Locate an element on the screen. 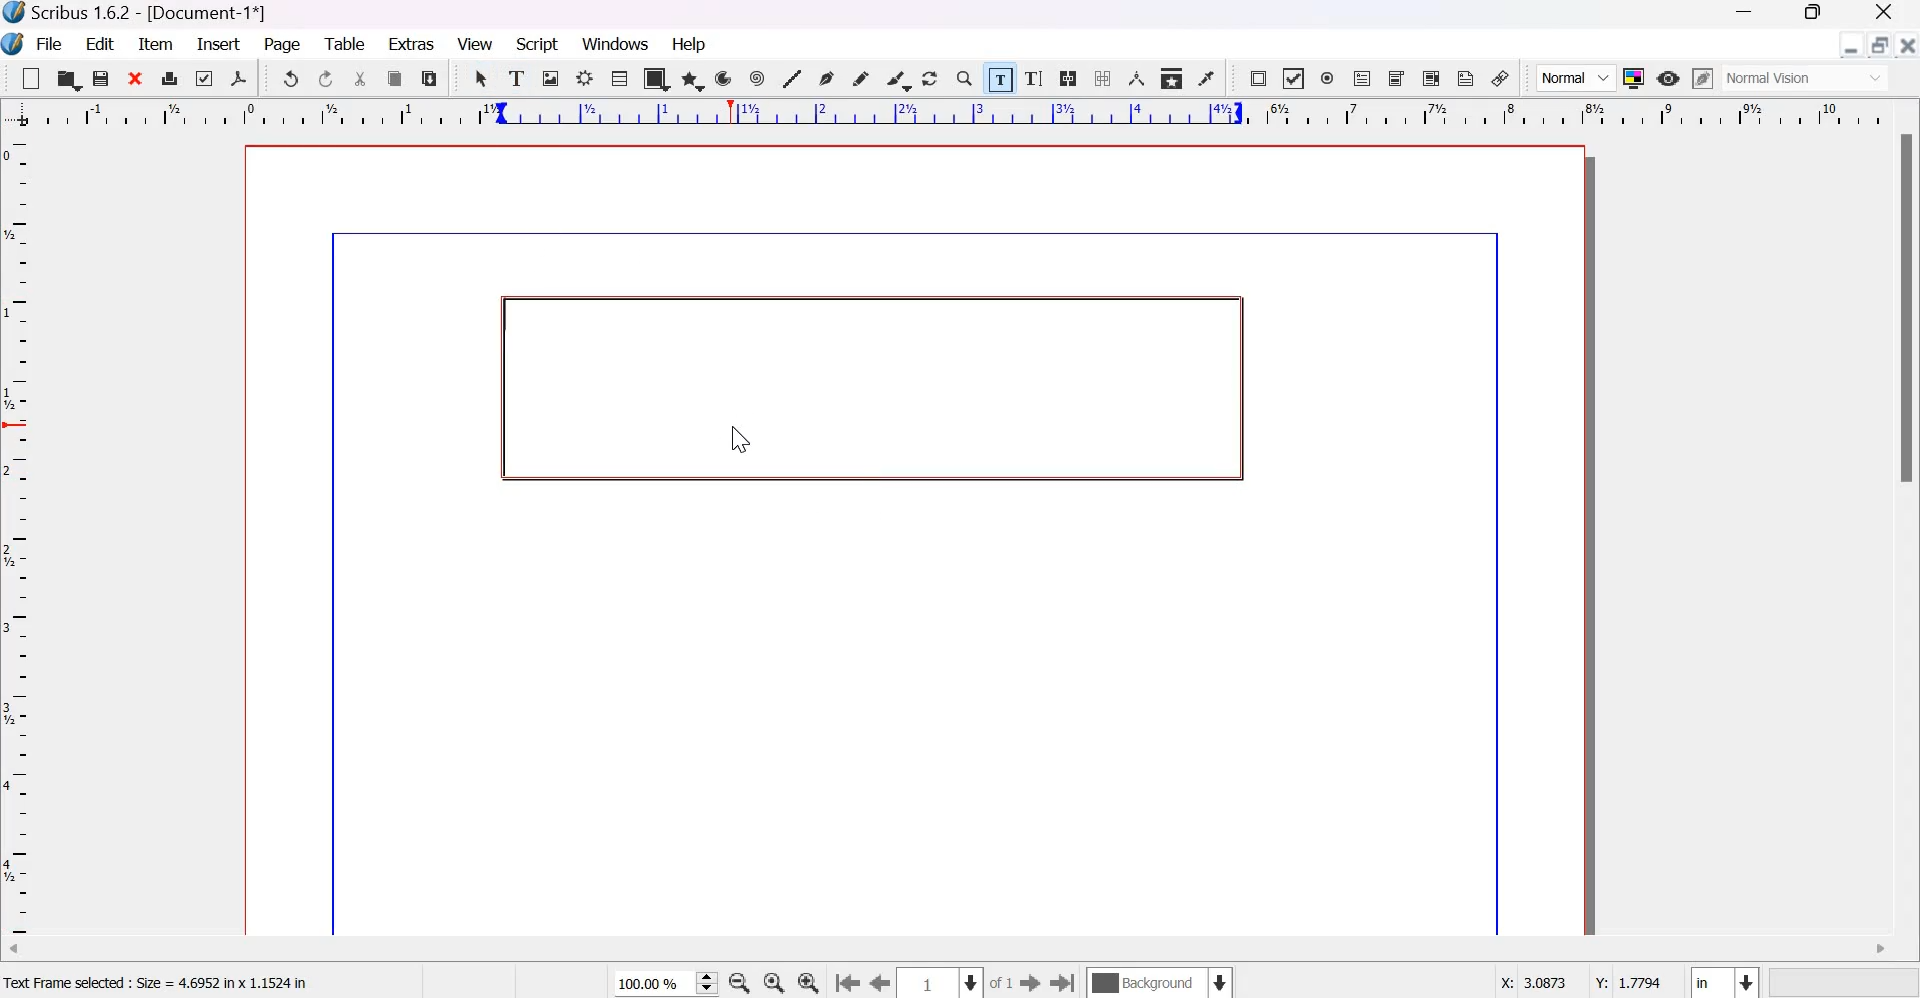 The height and width of the screenshot is (998, 1920). Normal is located at coordinates (1576, 78).